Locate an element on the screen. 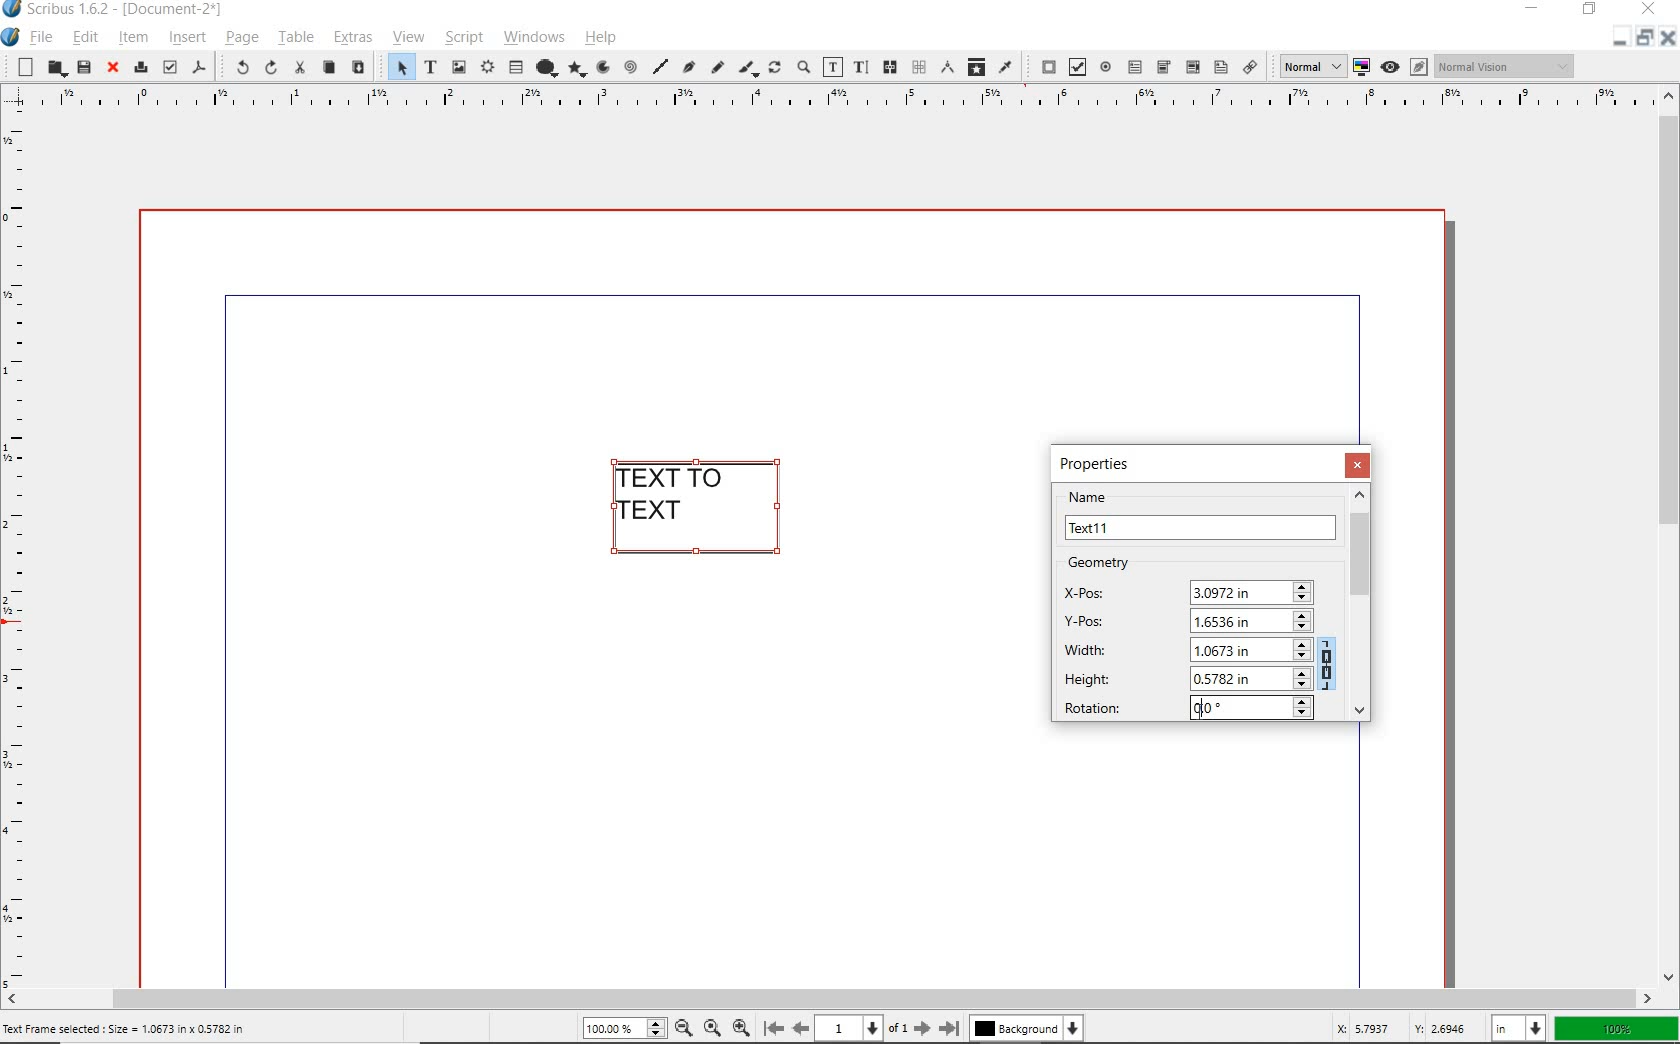  zoom to is located at coordinates (716, 1028).